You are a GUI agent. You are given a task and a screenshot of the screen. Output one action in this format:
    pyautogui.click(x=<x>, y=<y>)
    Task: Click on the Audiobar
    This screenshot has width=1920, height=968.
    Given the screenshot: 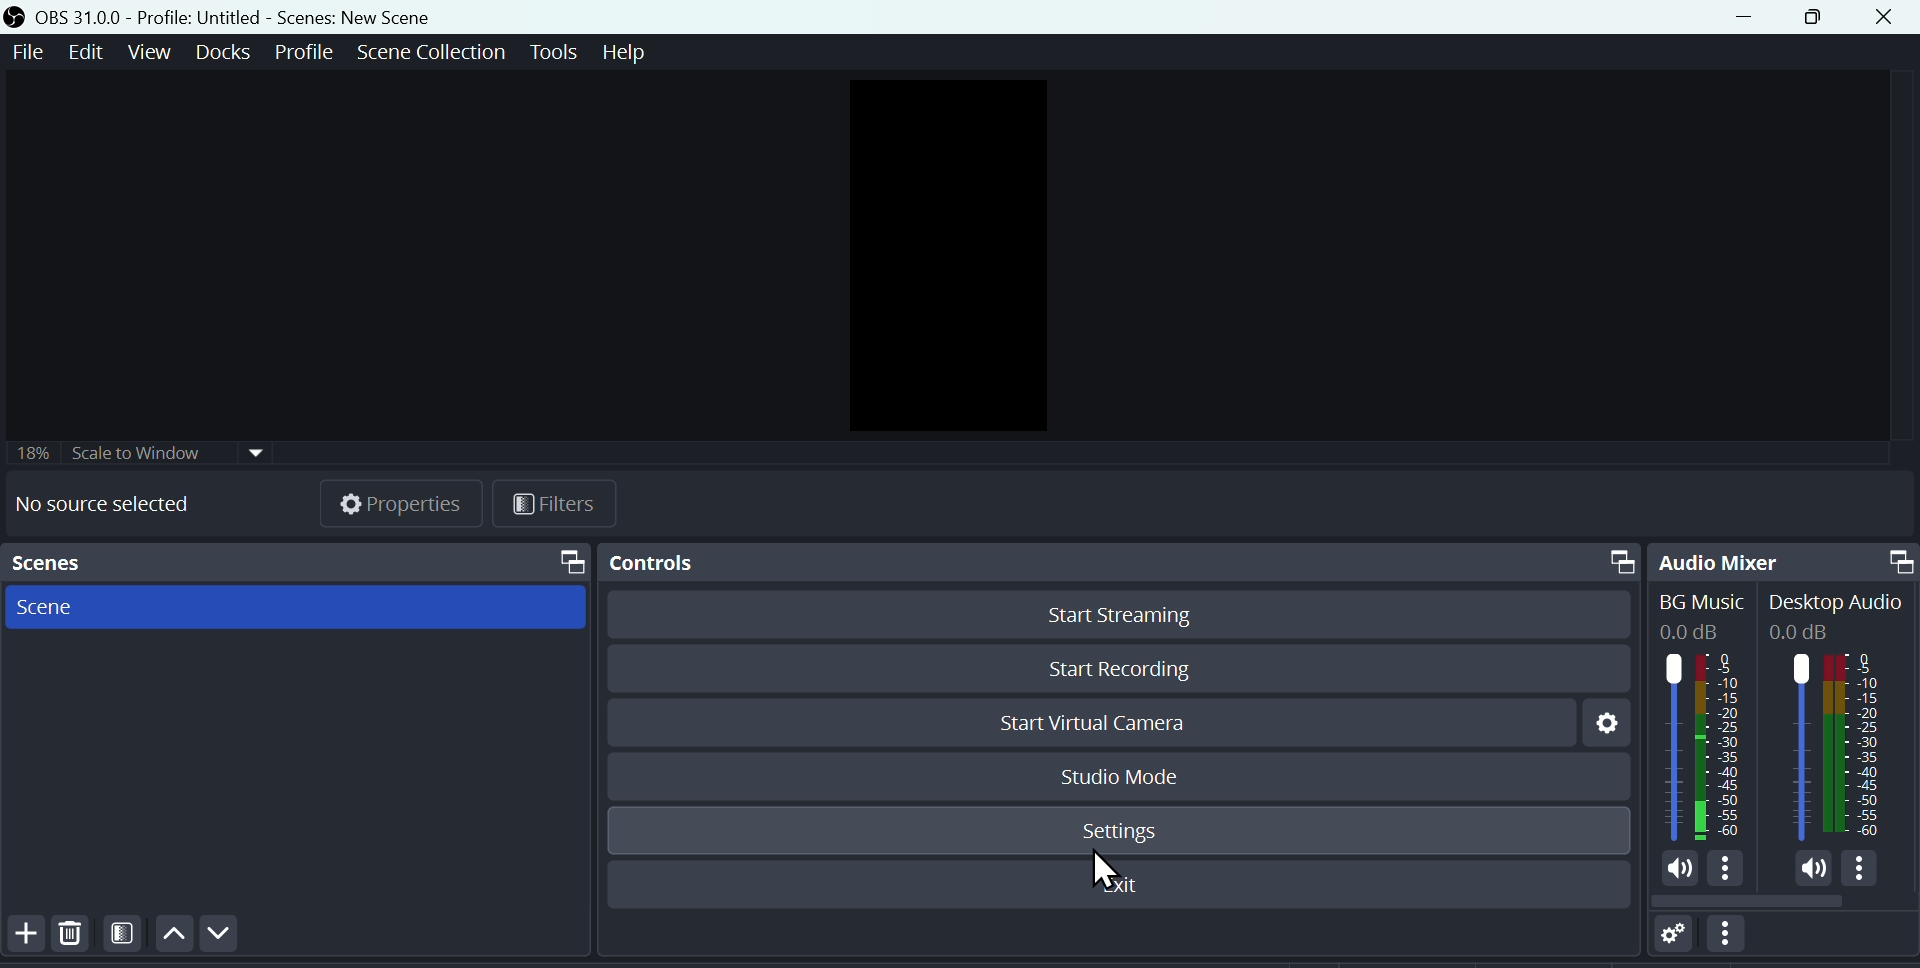 What is the action you would take?
    pyautogui.click(x=1782, y=750)
    